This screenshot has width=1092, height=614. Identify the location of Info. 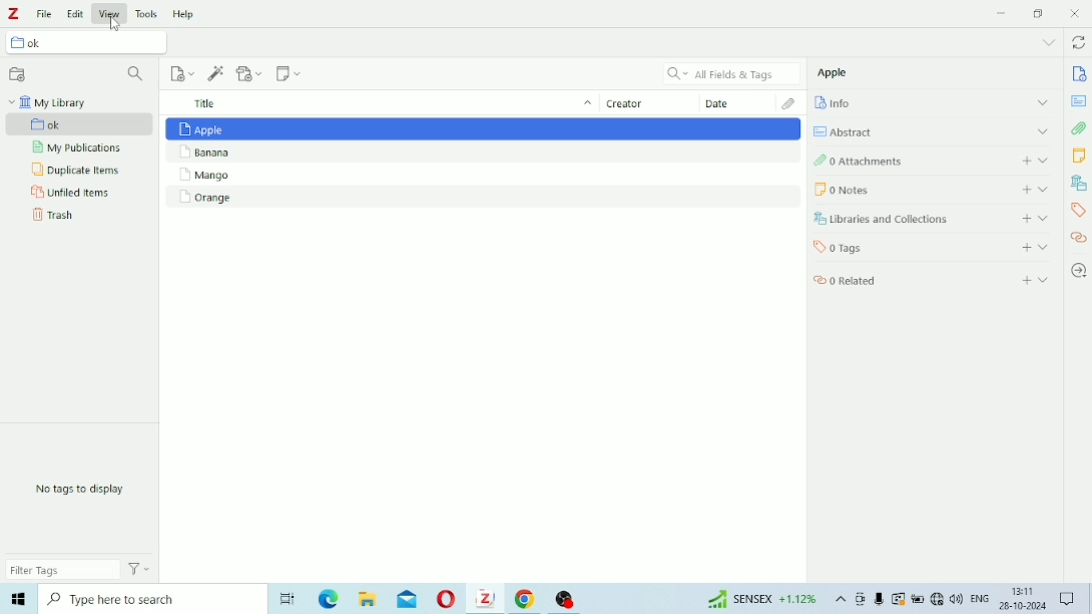
(845, 104).